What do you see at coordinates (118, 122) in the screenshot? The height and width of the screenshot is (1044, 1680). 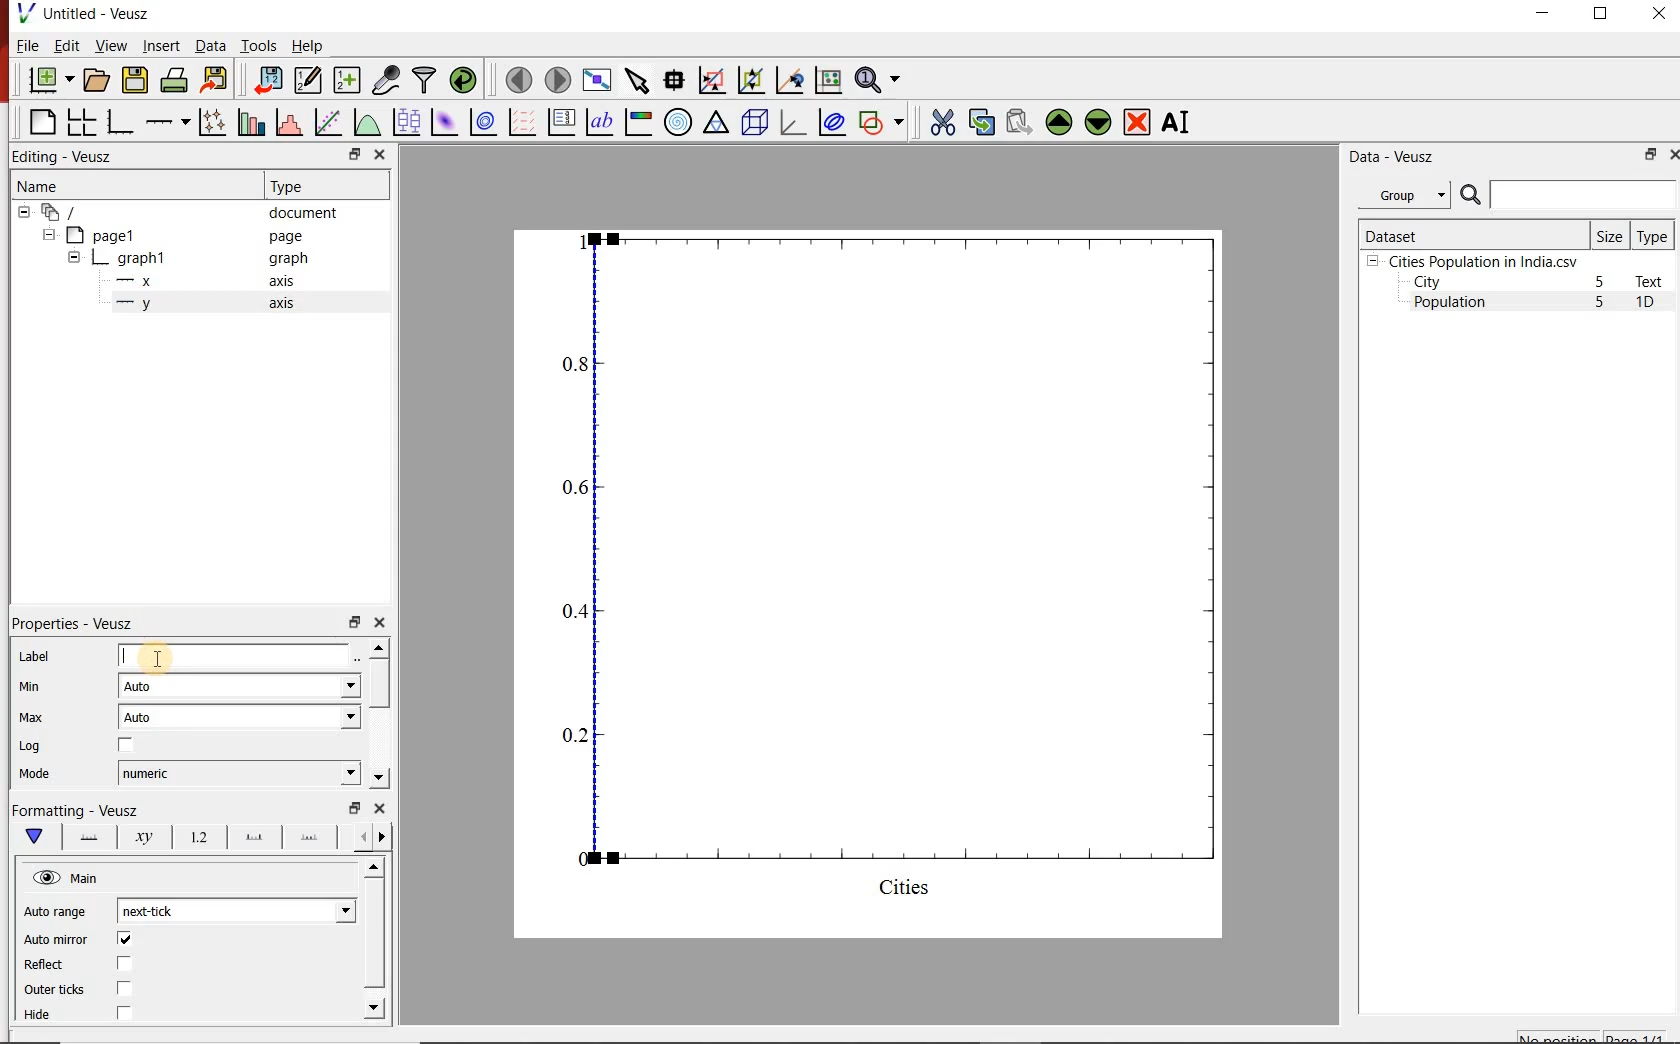 I see `base graph` at bounding box center [118, 122].